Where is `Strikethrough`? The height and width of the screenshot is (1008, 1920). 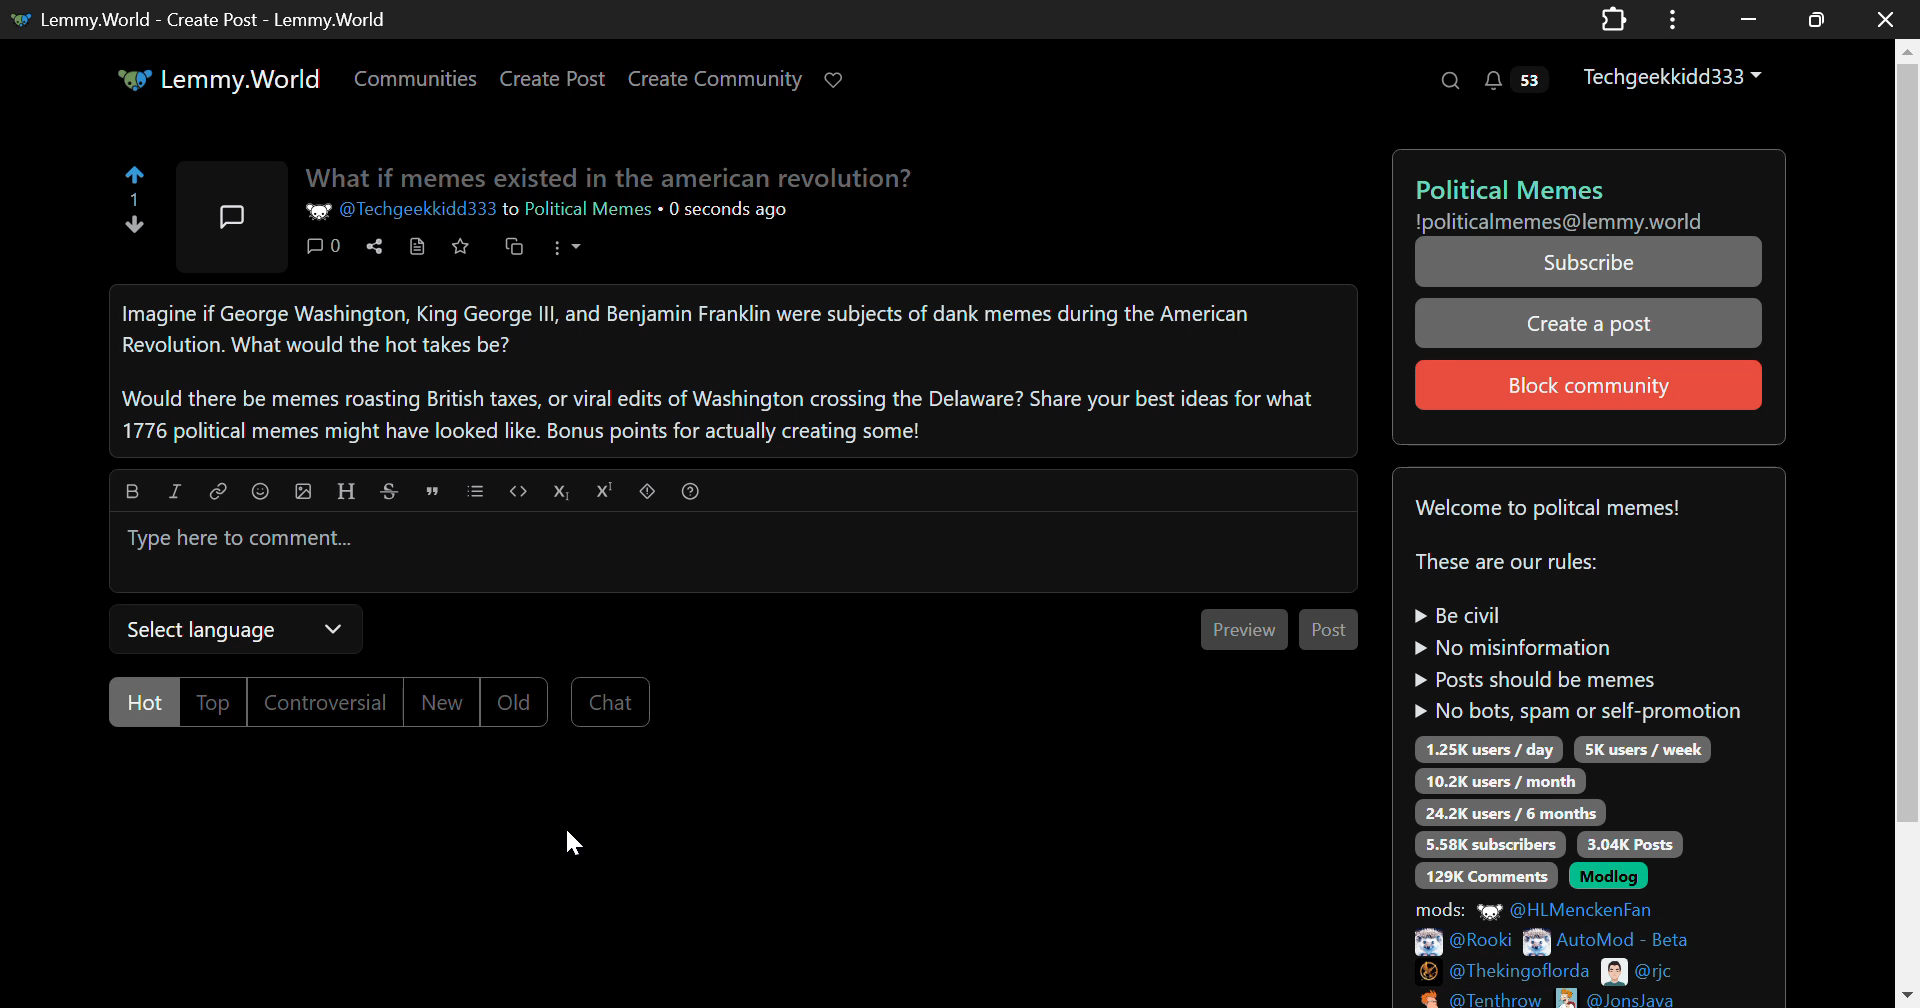 Strikethrough is located at coordinates (391, 489).